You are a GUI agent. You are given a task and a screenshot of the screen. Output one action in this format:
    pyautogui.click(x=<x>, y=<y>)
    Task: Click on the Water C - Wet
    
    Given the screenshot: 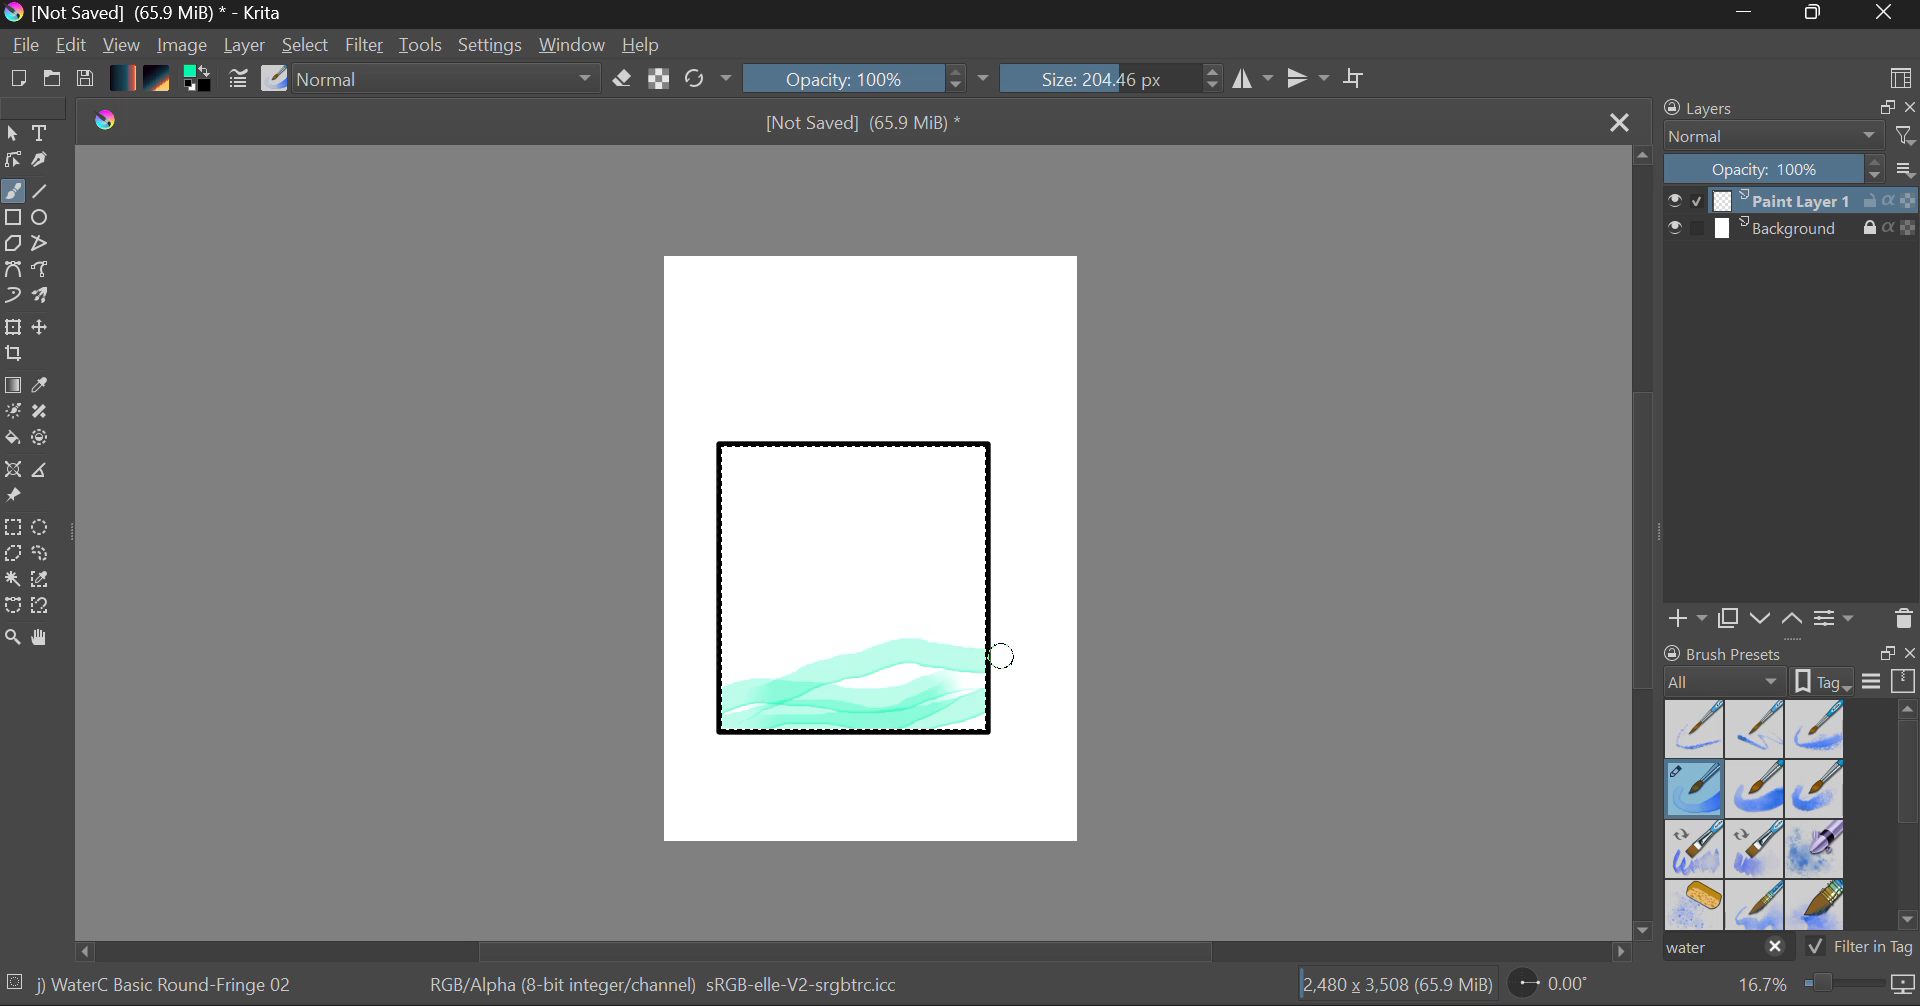 What is the action you would take?
    pyautogui.click(x=1757, y=729)
    